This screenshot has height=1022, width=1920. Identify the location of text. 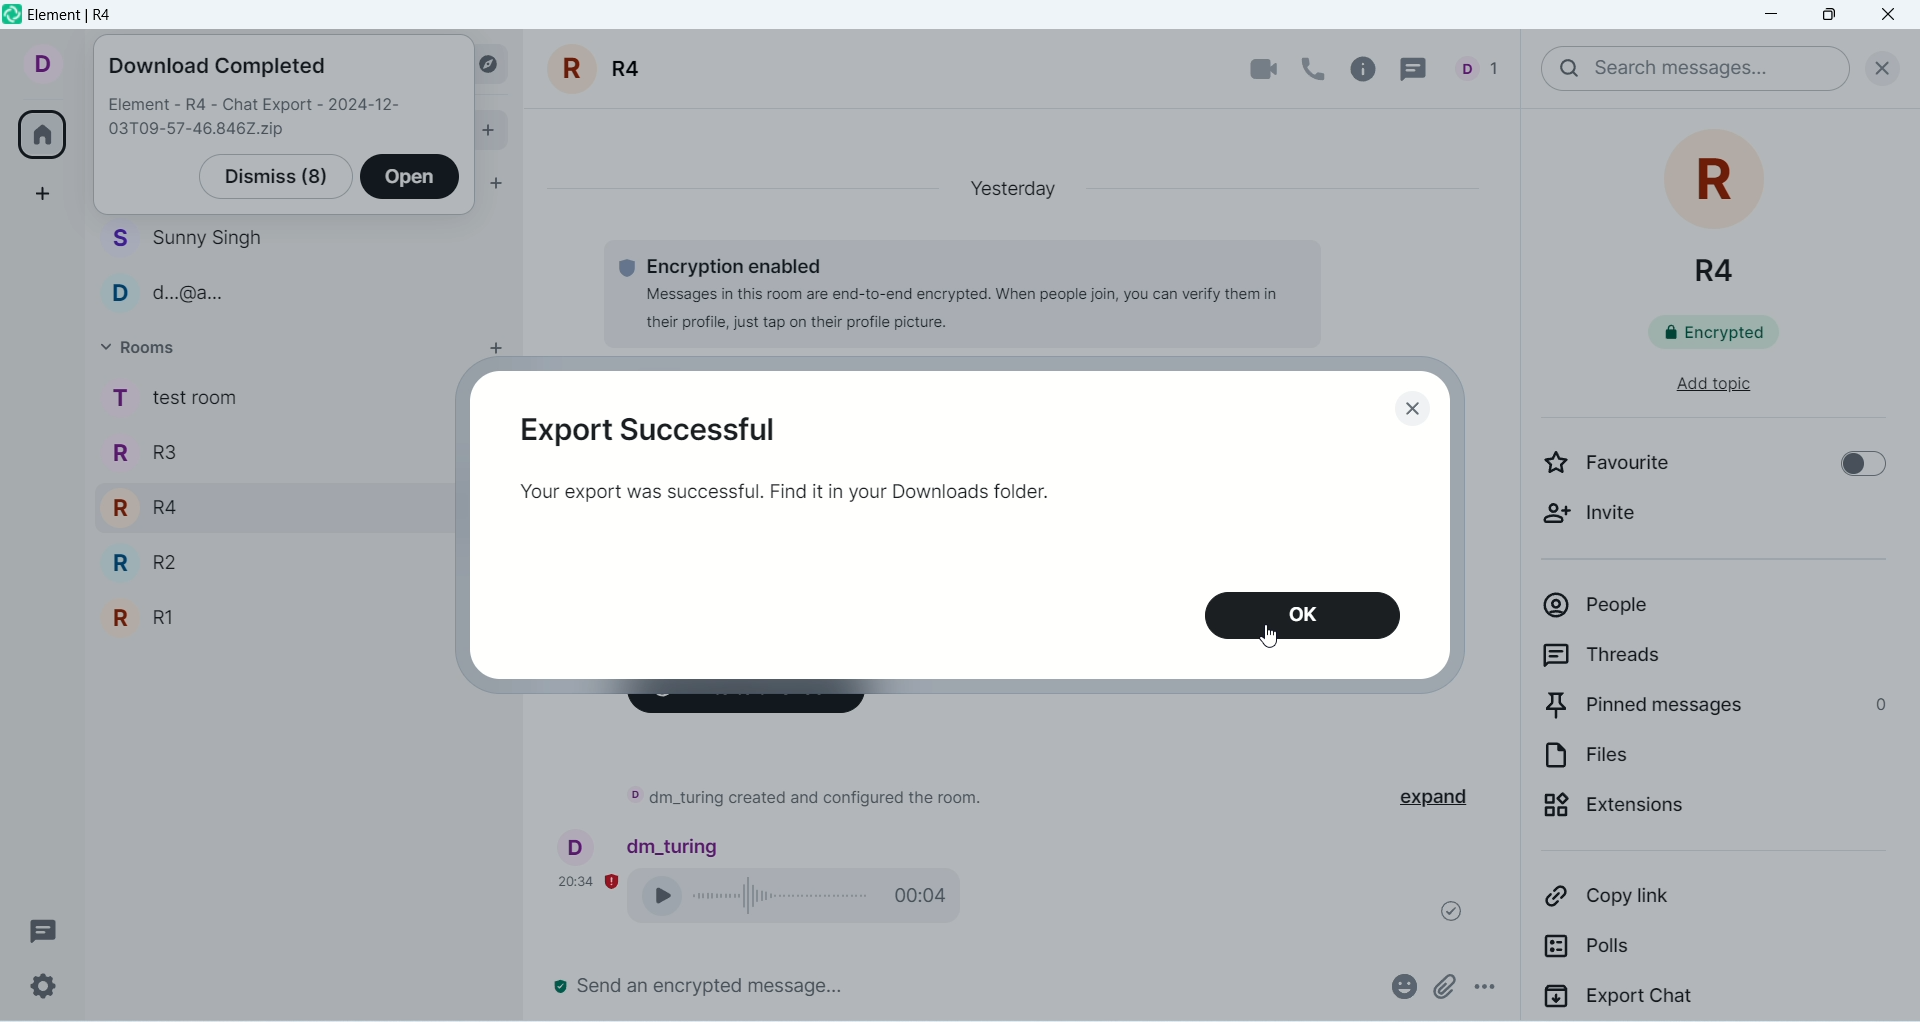
(940, 292).